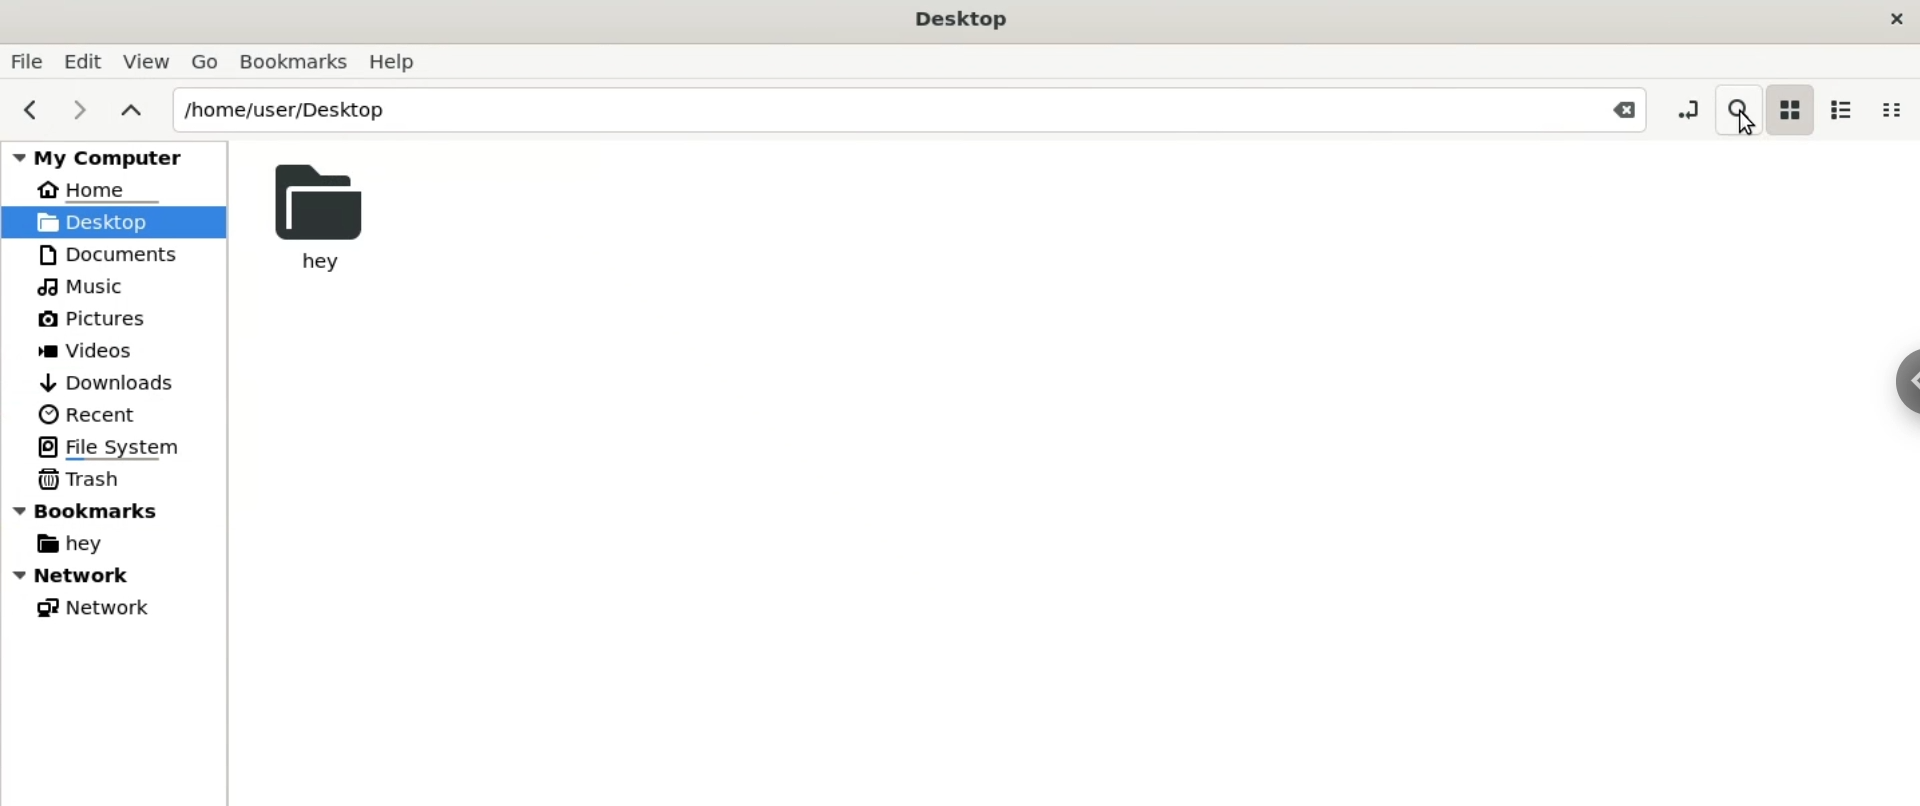 This screenshot has width=1920, height=806. Describe the element at coordinates (1897, 105) in the screenshot. I see `compact view` at that location.